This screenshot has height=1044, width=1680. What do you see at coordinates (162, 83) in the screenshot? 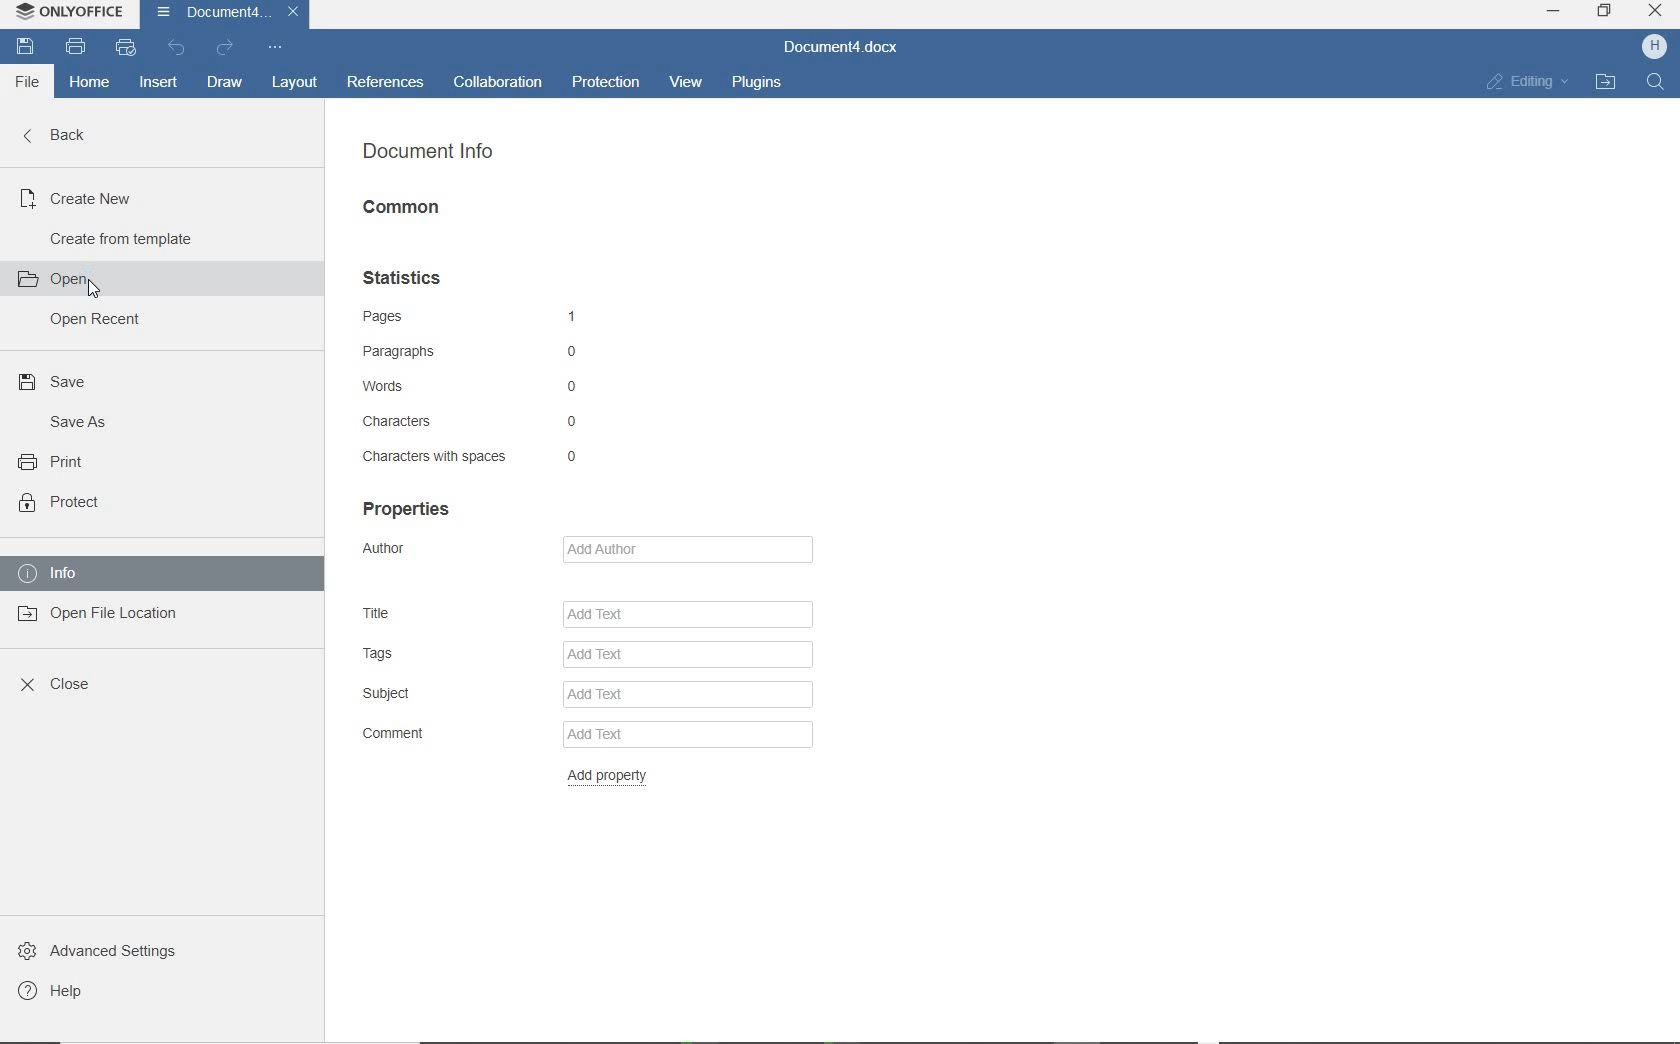
I see `insert` at bounding box center [162, 83].